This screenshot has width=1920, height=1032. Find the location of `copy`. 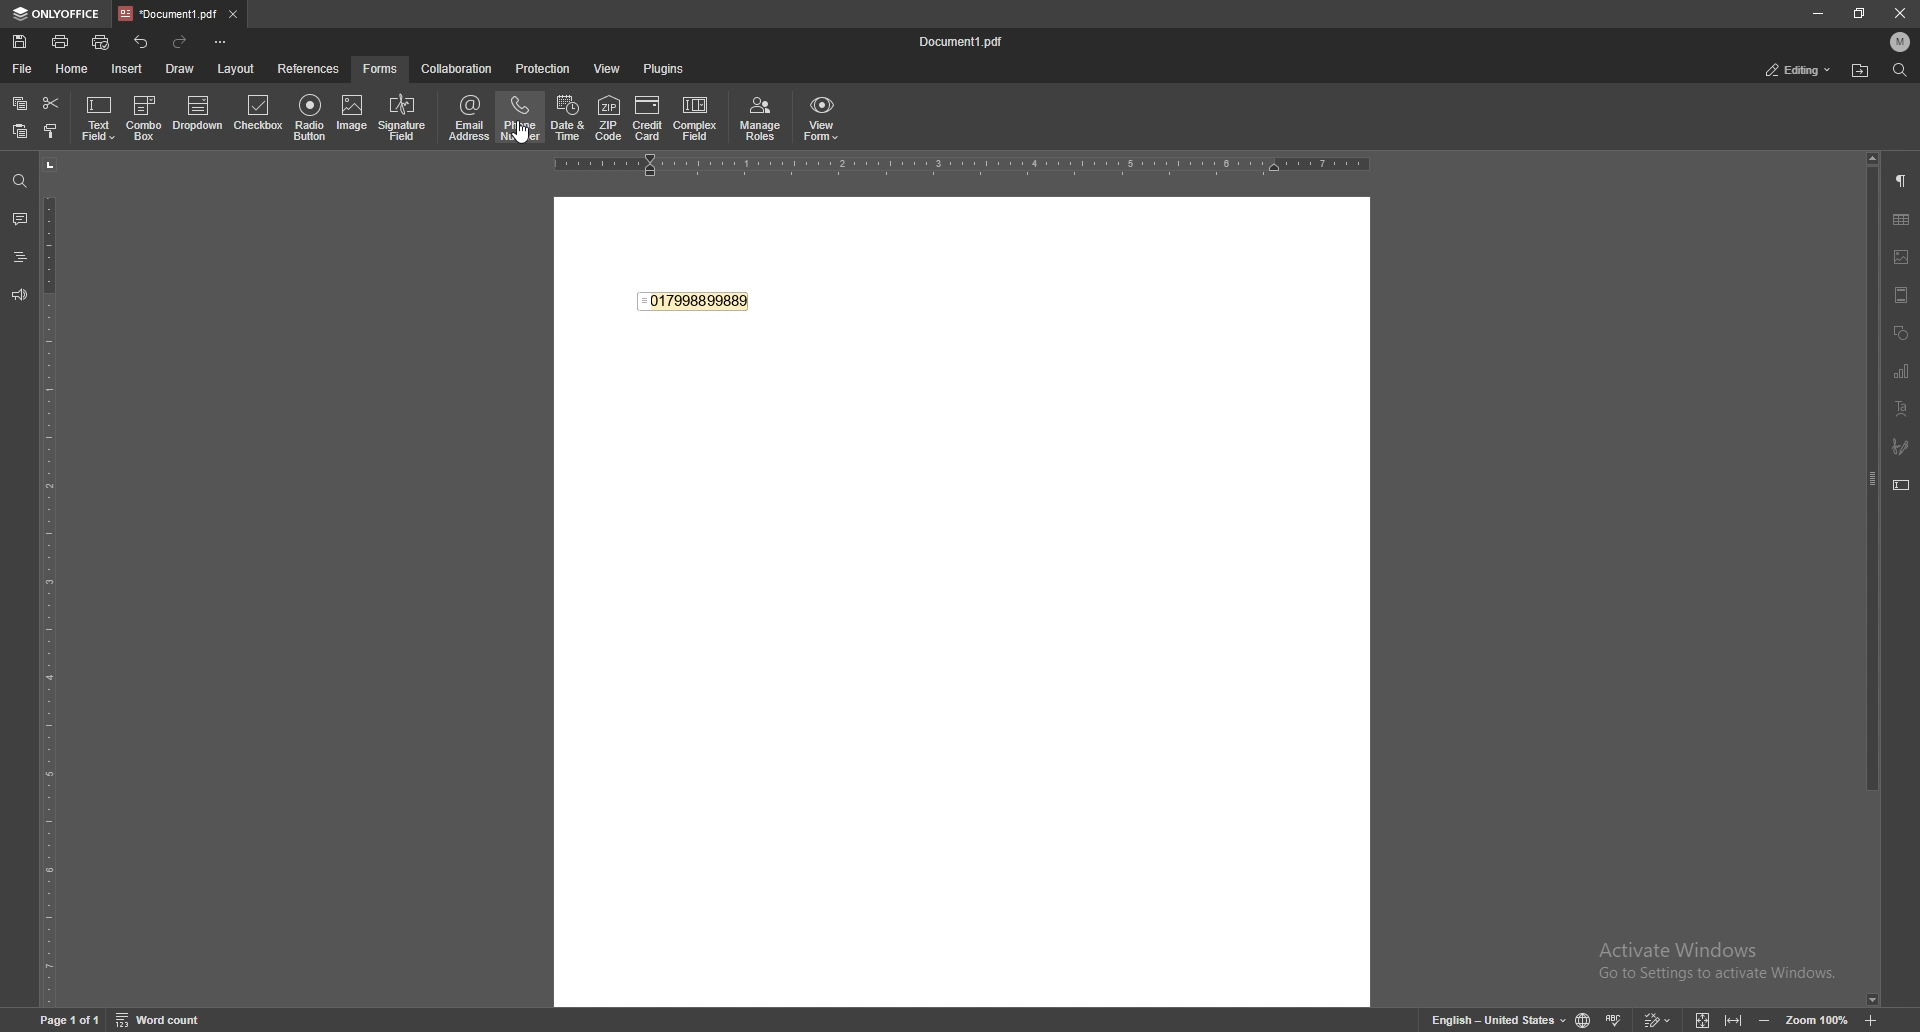

copy is located at coordinates (19, 103).